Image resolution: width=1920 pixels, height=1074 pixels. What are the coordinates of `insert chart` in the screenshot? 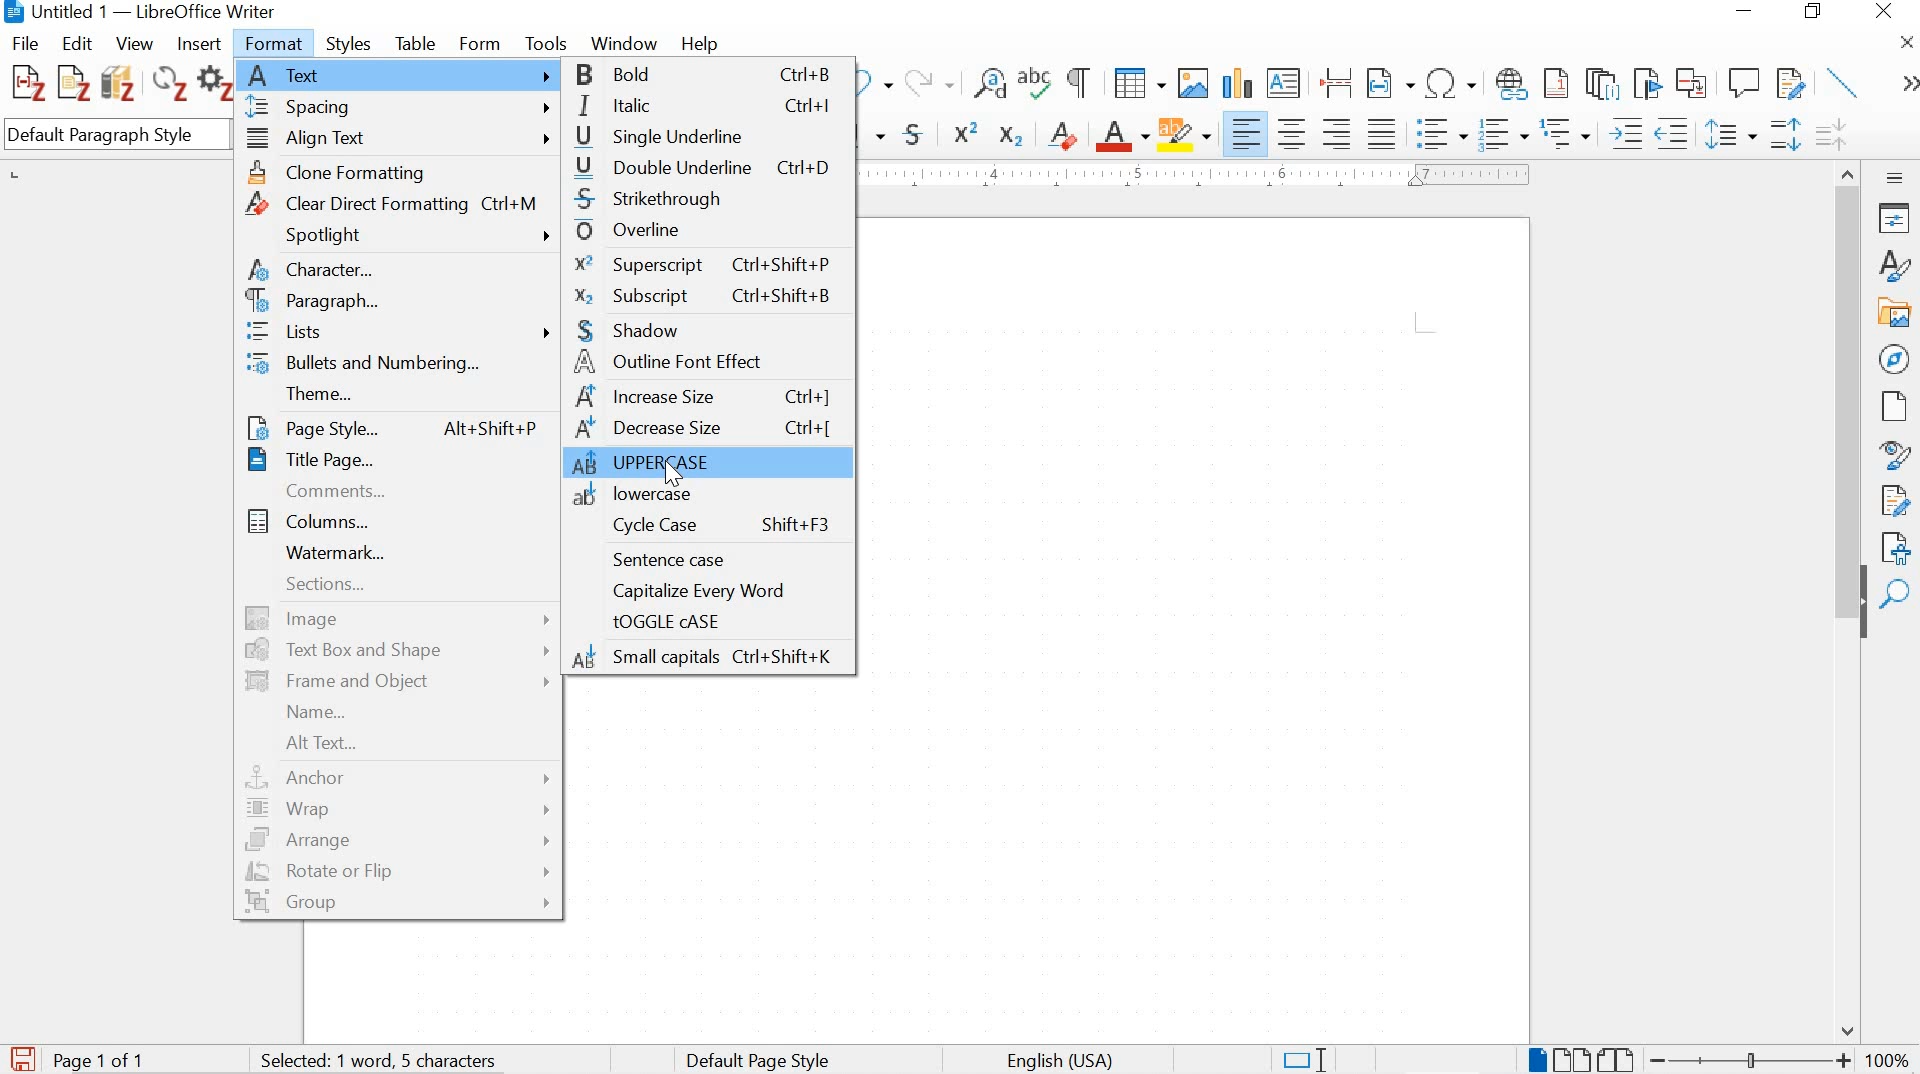 It's located at (1236, 85).